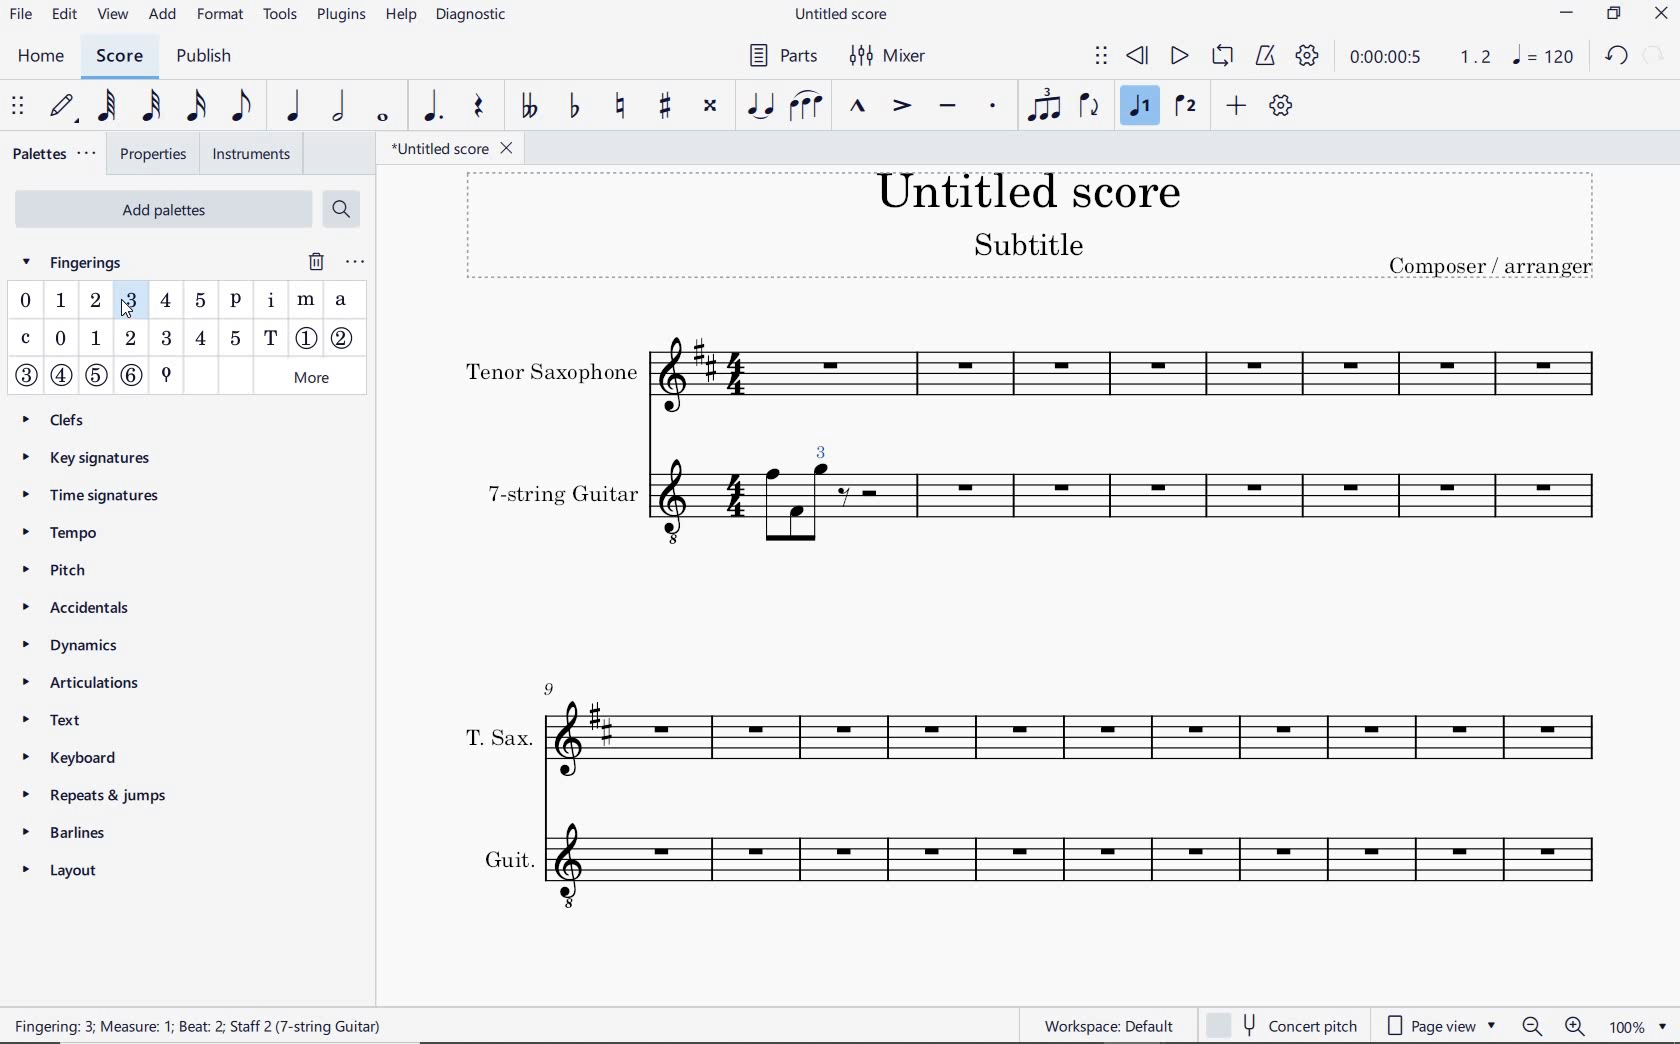 The image size is (1680, 1044). Describe the element at coordinates (221, 15) in the screenshot. I see `FORMAT` at that location.